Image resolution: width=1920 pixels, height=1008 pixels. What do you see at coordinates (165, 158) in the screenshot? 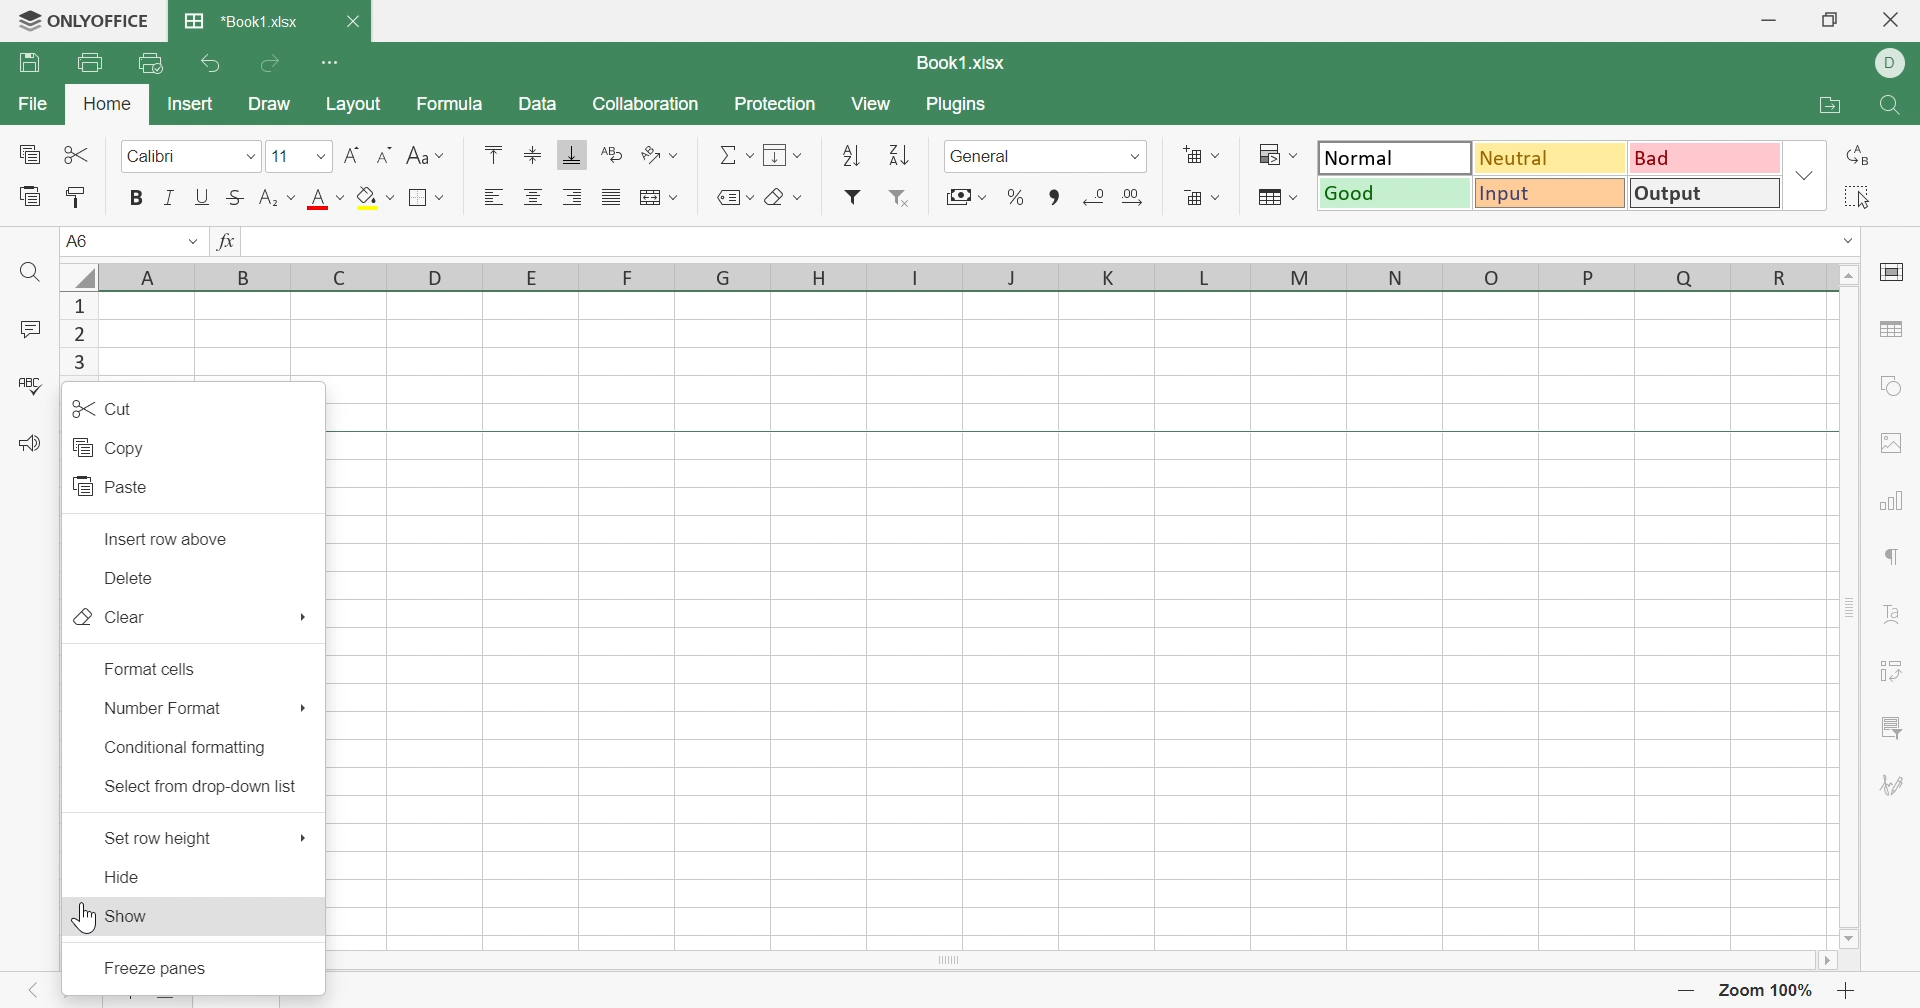
I see `Calibri` at bounding box center [165, 158].